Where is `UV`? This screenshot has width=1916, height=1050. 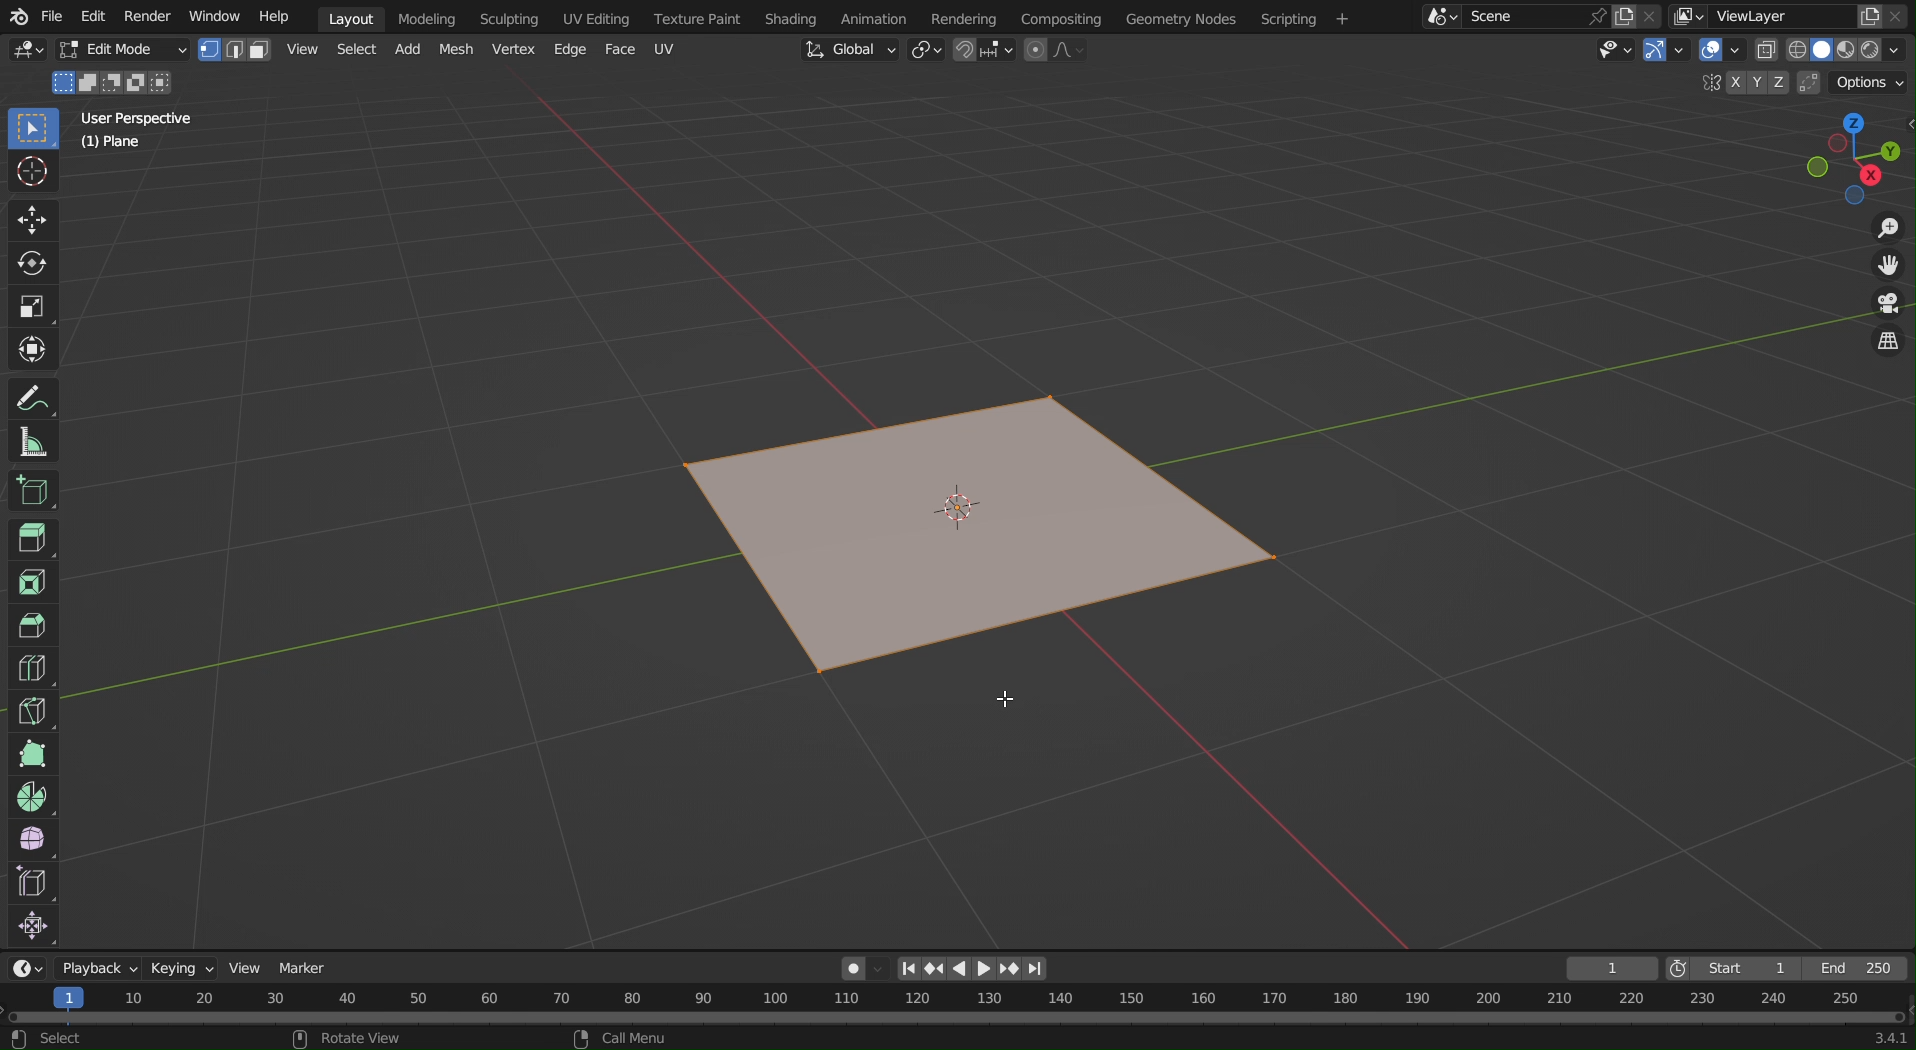 UV is located at coordinates (665, 48).